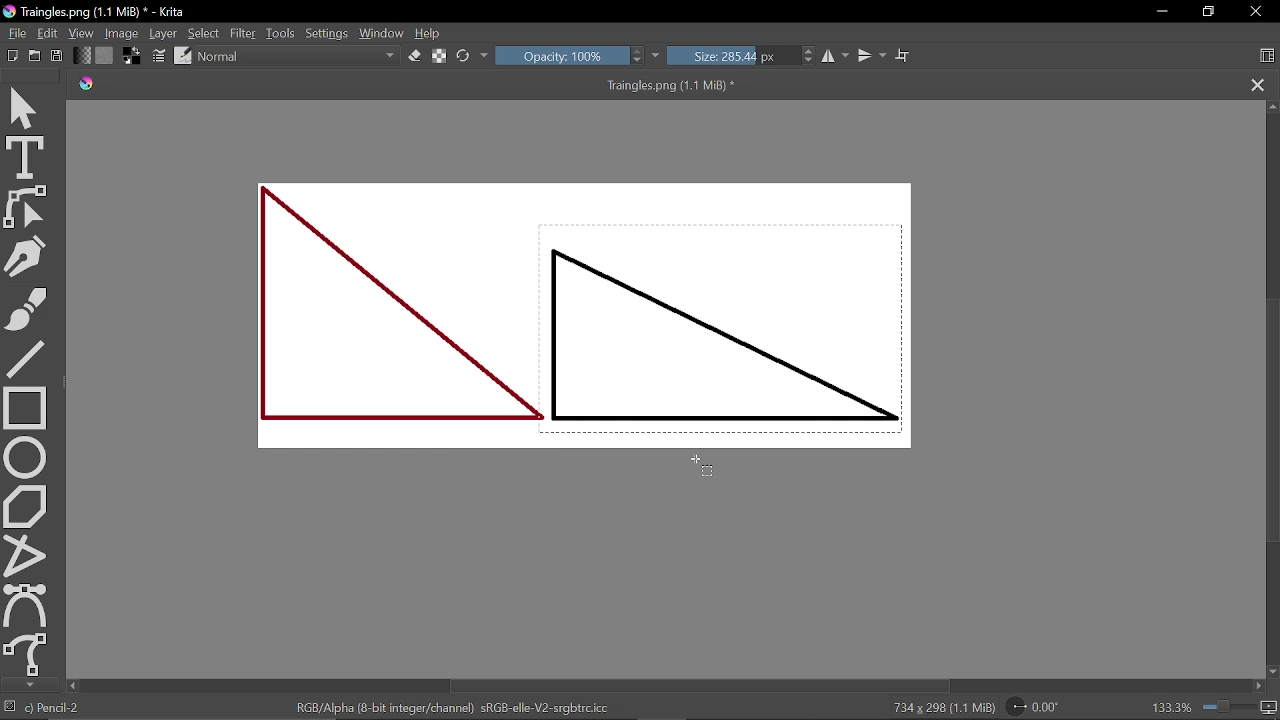 This screenshot has width=1280, height=720. What do you see at coordinates (15, 32) in the screenshot?
I see `File` at bounding box center [15, 32].